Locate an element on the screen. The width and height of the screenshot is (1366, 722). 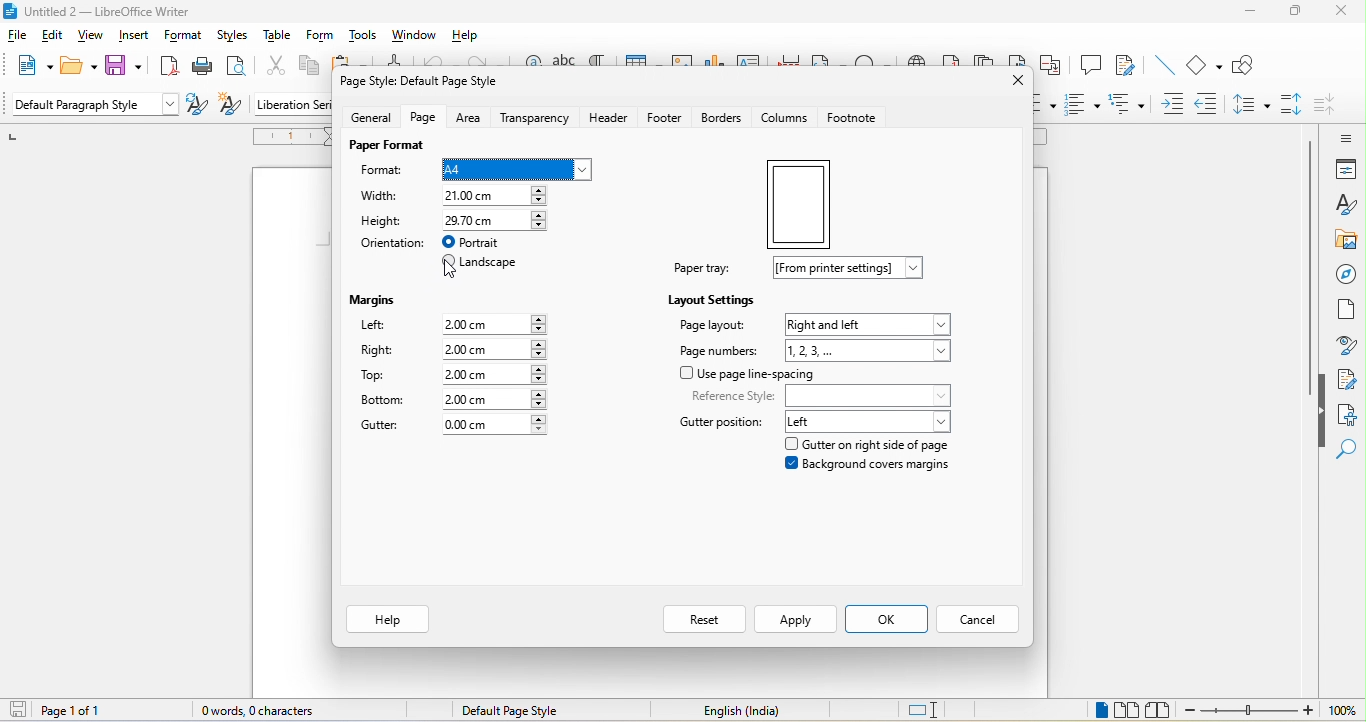
find is located at coordinates (1350, 452).